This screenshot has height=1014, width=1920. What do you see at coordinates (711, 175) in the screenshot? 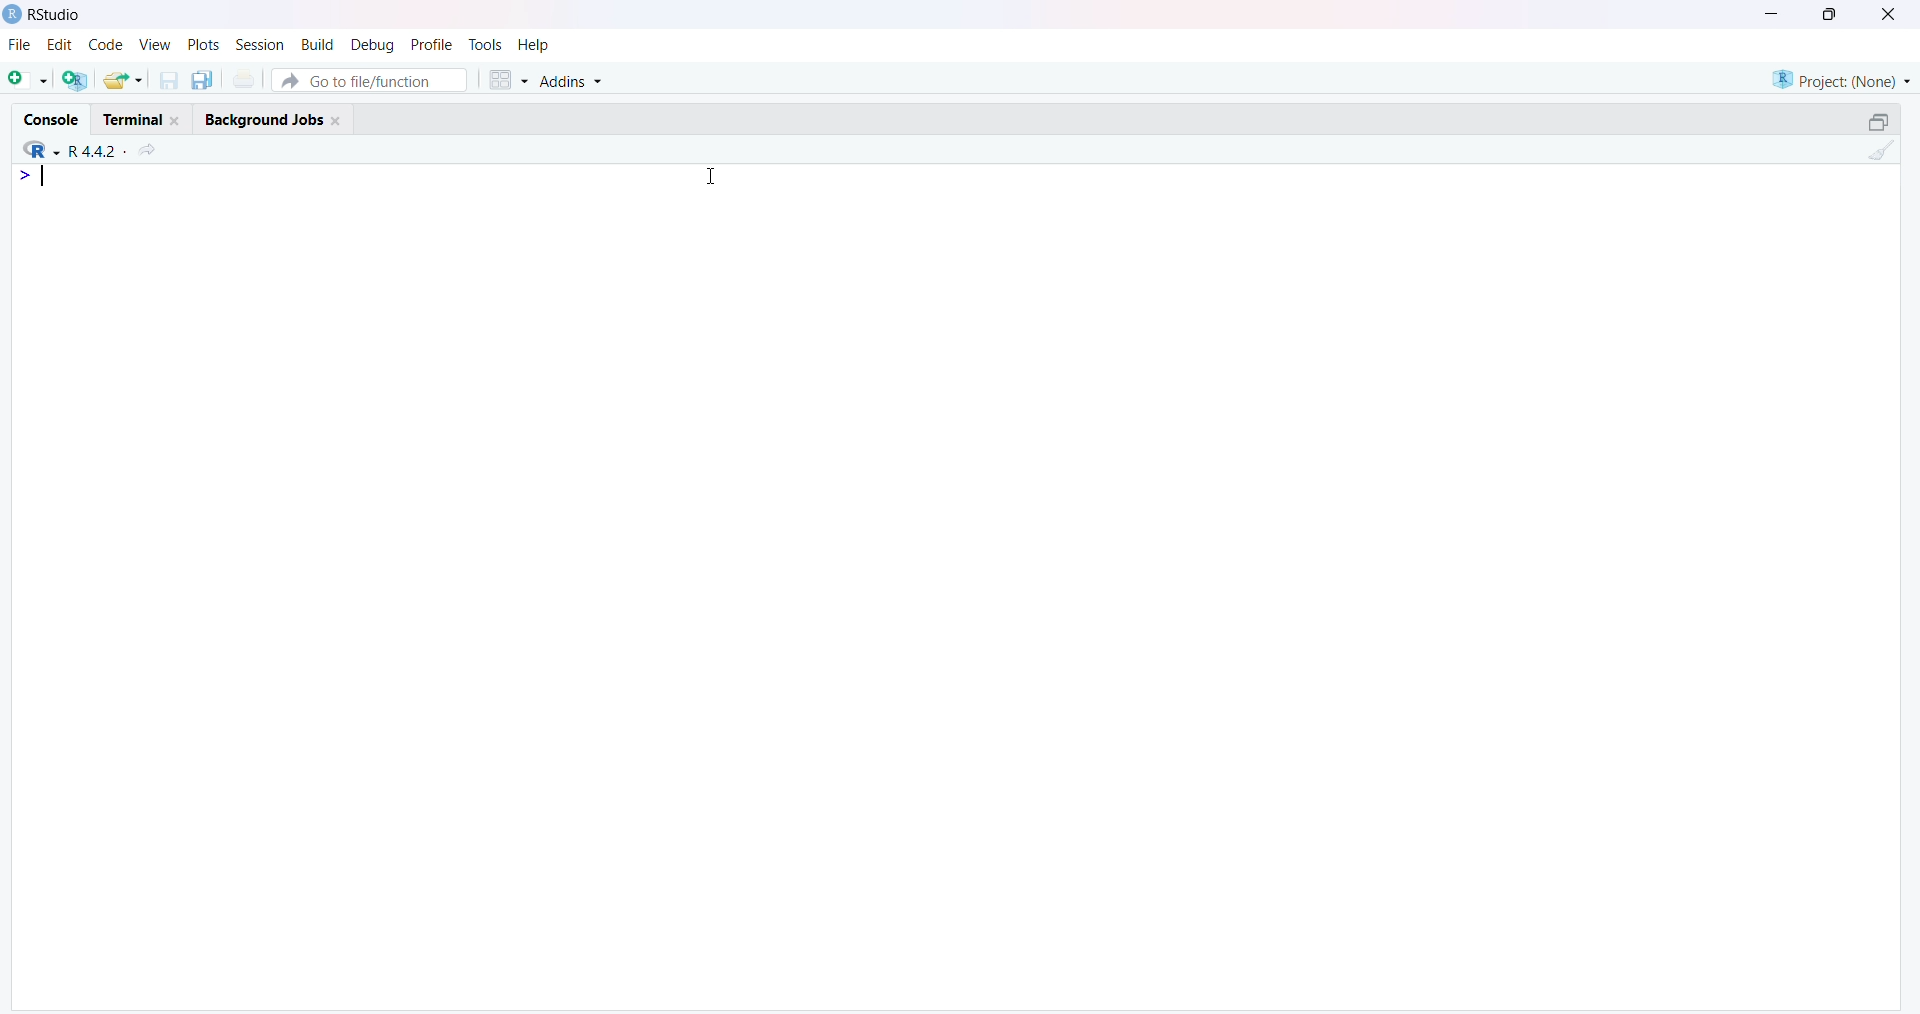
I see `Cursor` at bounding box center [711, 175].